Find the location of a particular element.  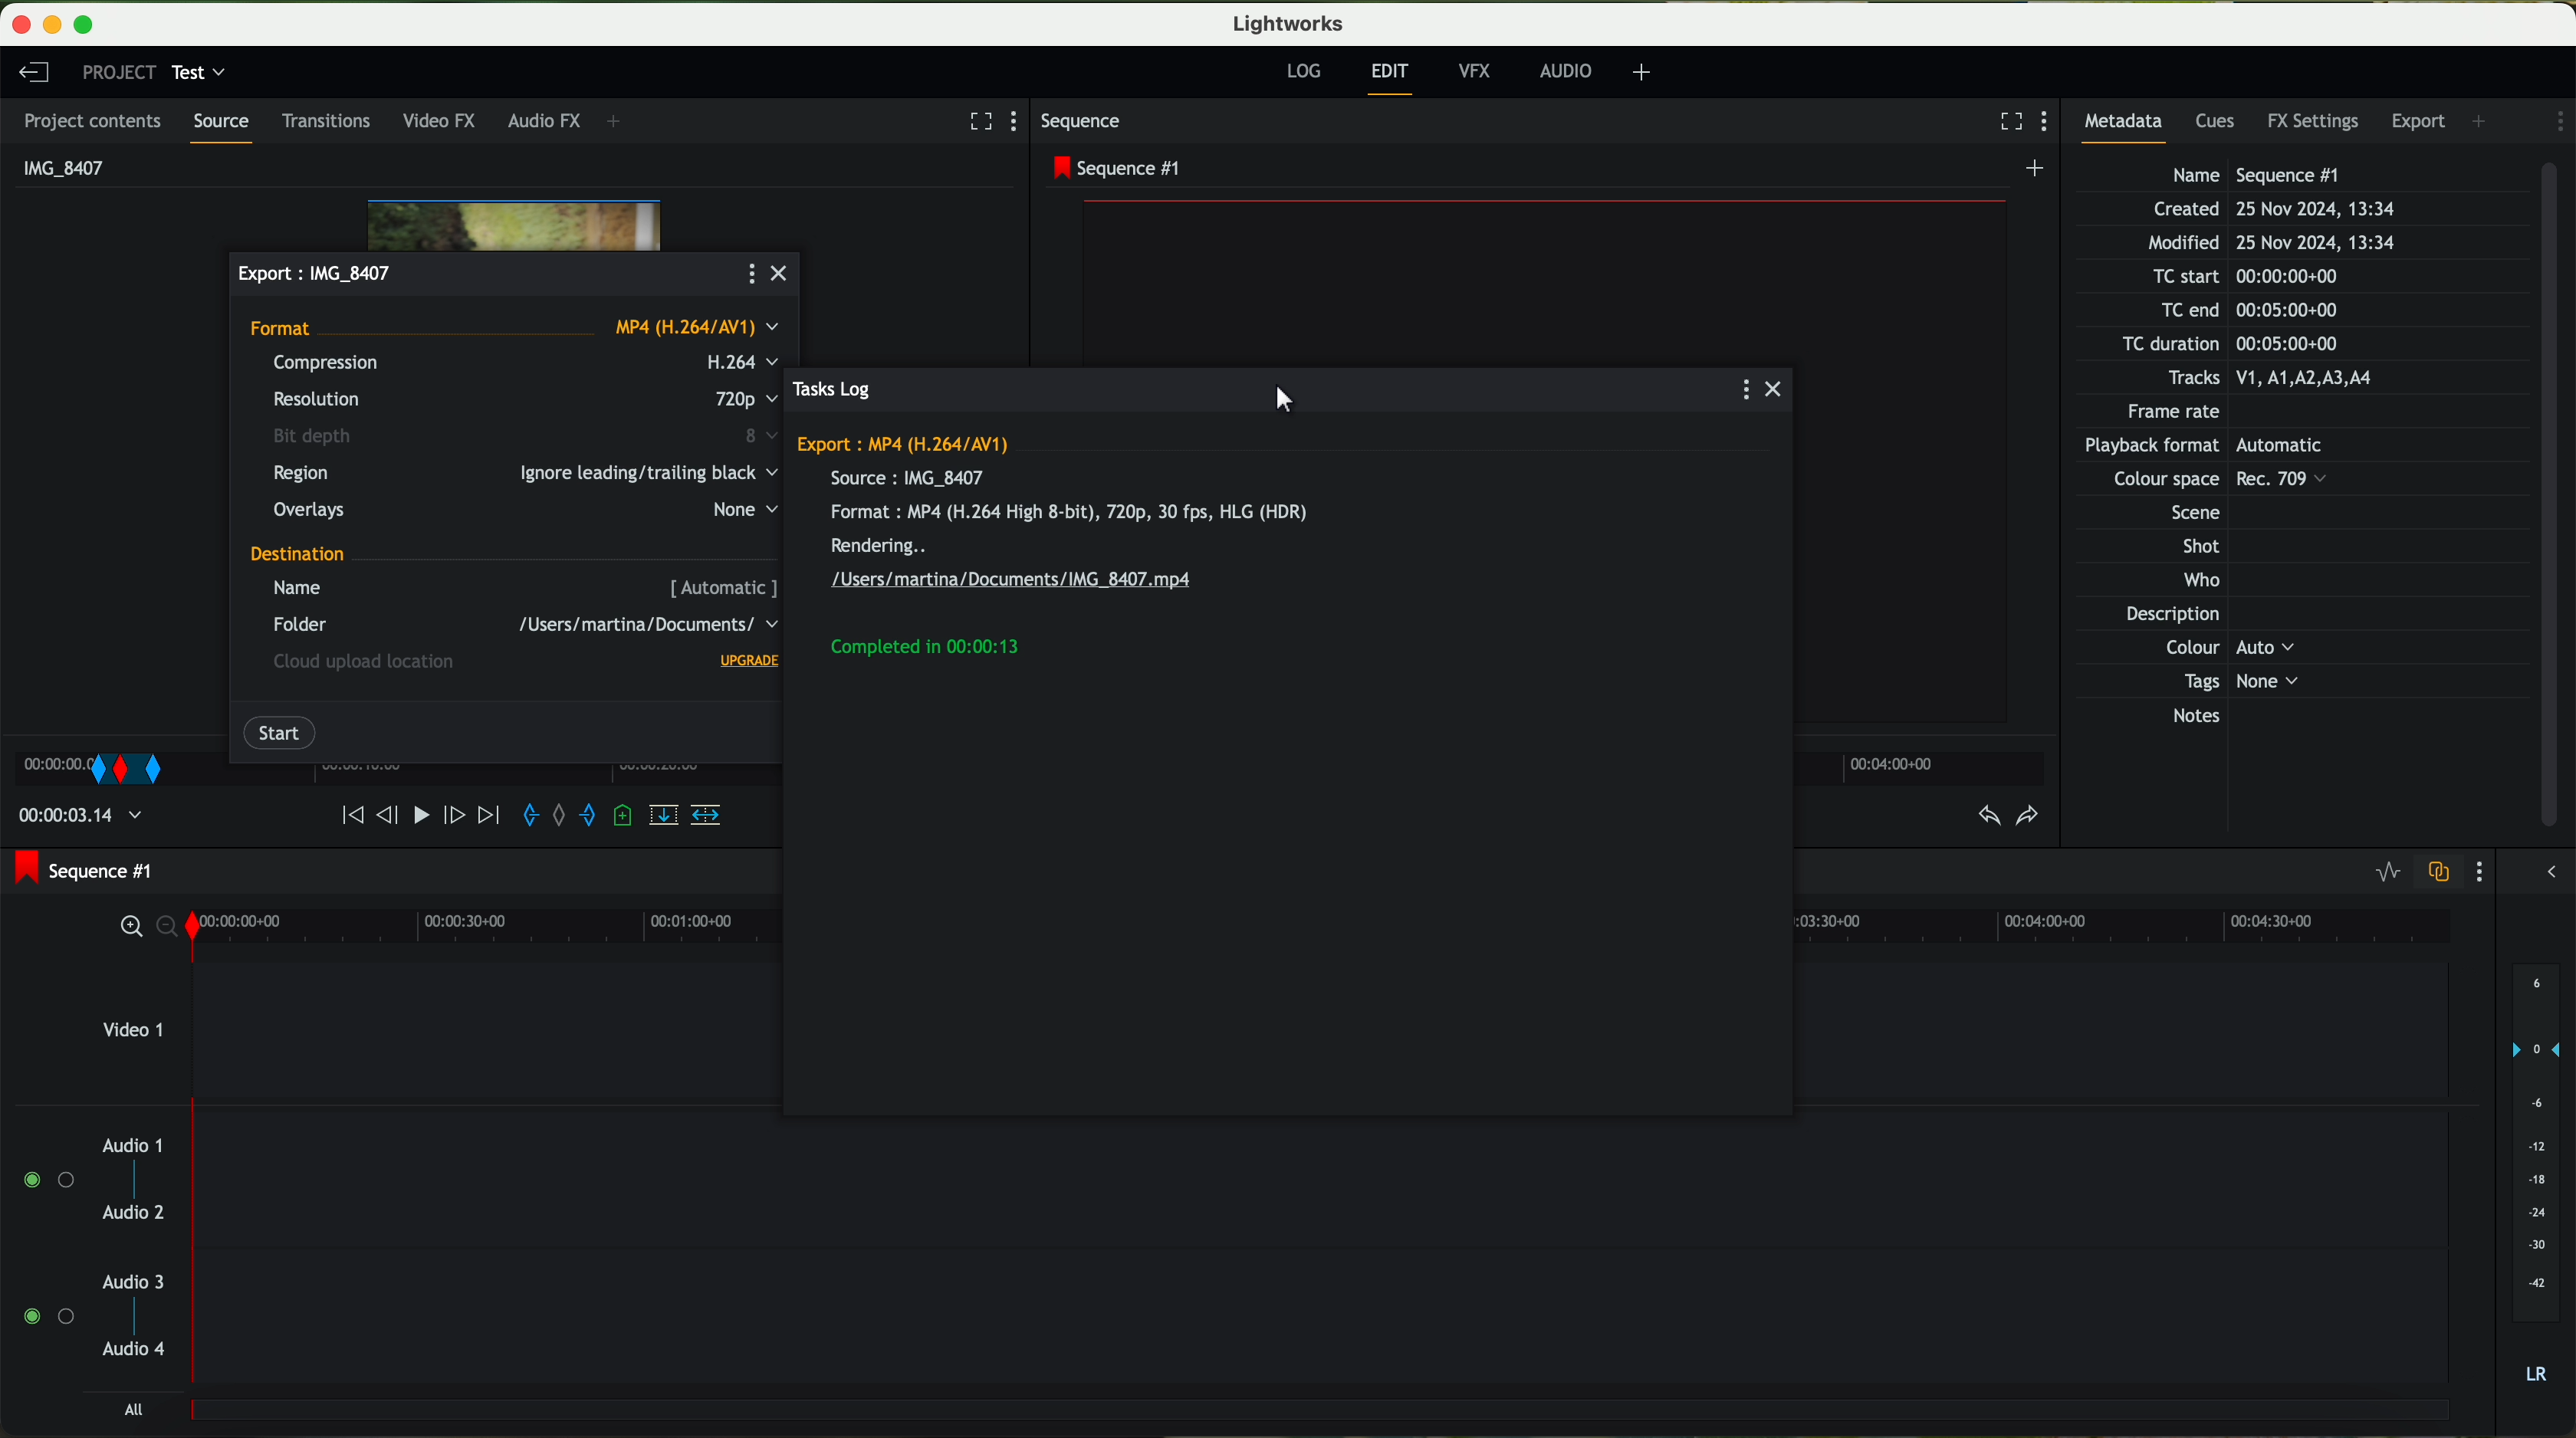

insert into the target sequence is located at coordinates (708, 814).